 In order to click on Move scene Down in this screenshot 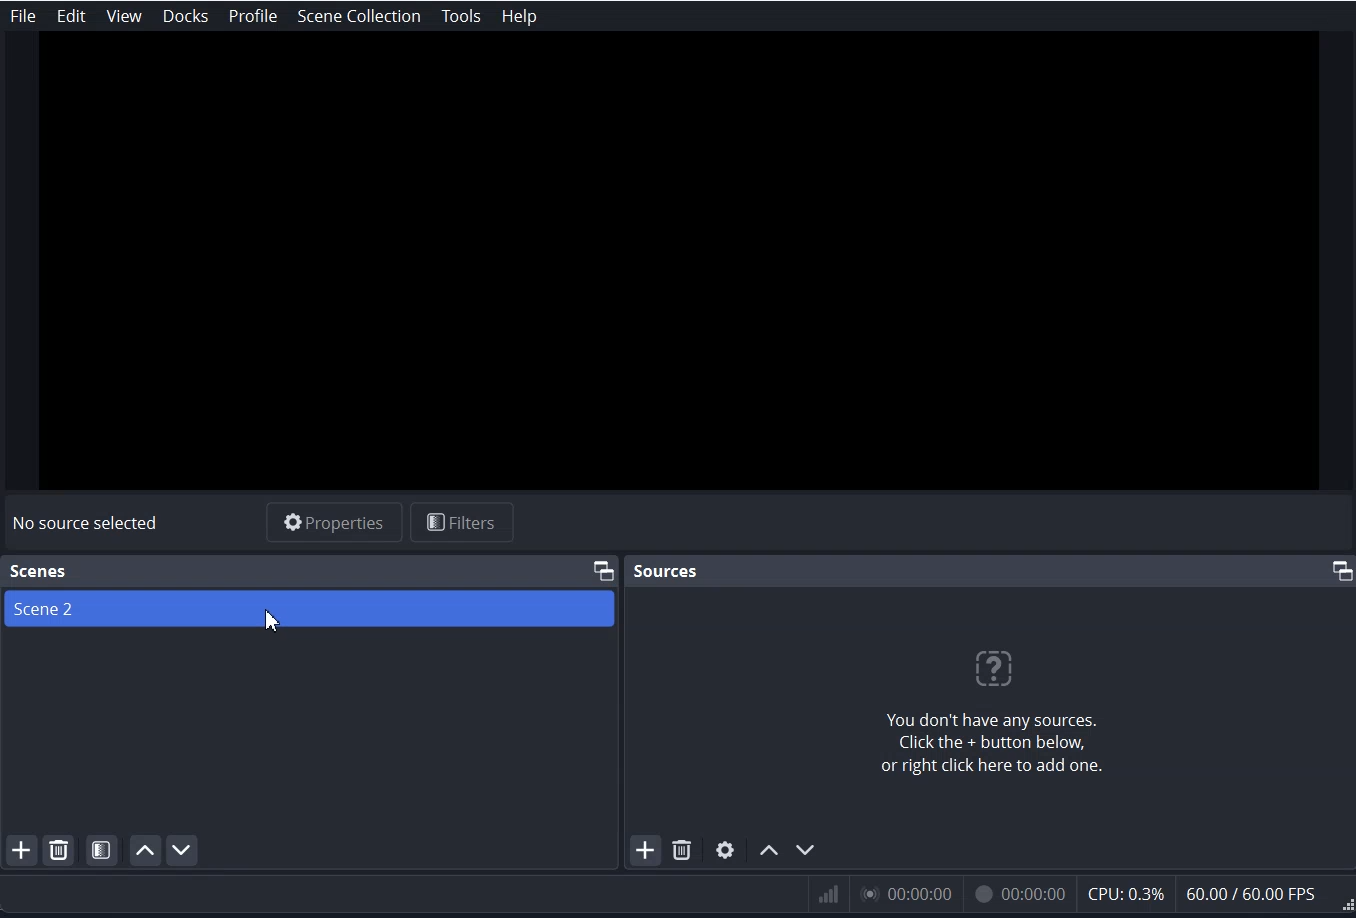, I will do `click(181, 849)`.